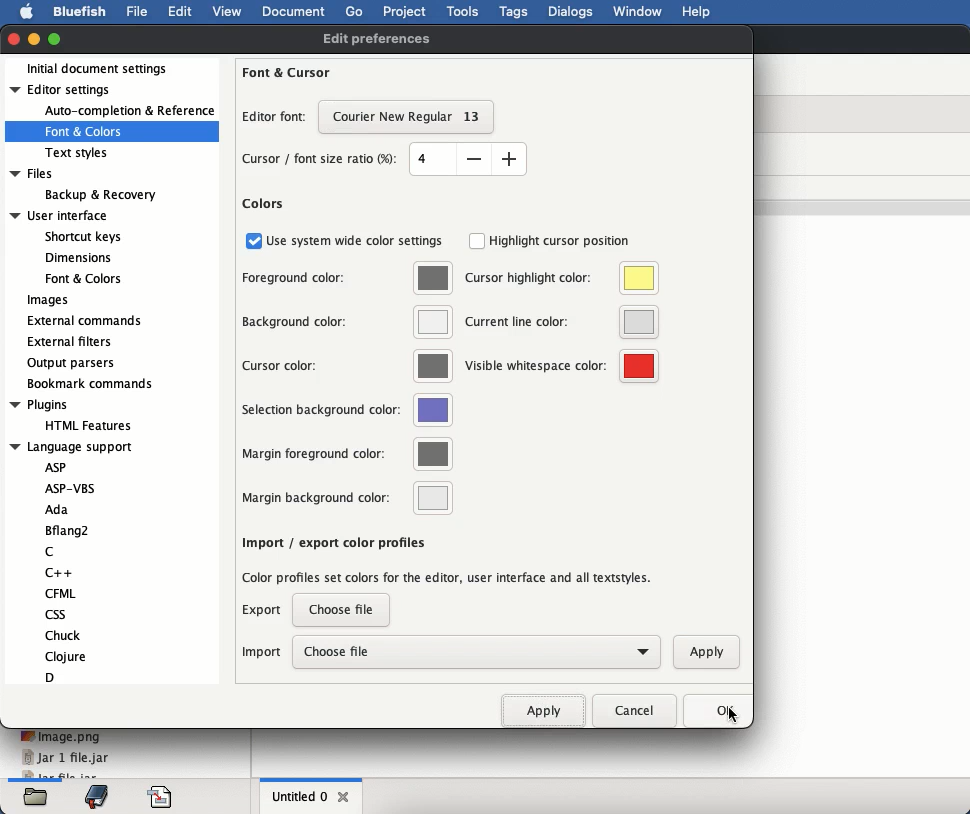  What do you see at coordinates (112, 121) in the screenshot?
I see `editor settings` at bounding box center [112, 121].